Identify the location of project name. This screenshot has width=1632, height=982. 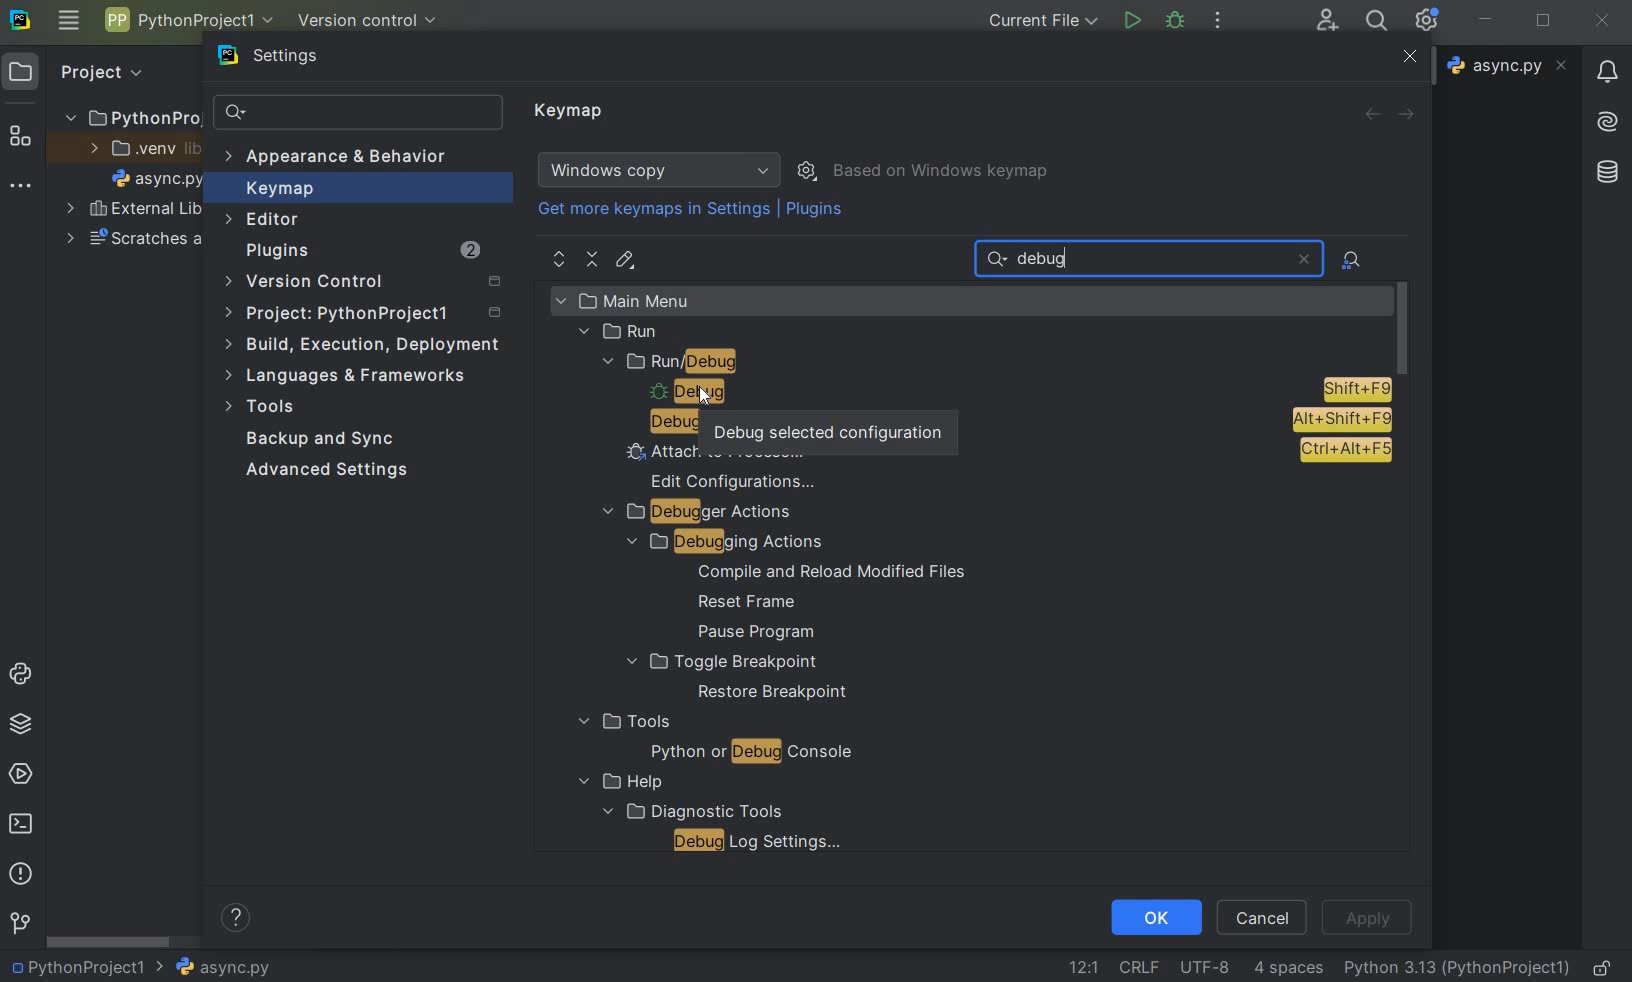
(75, 967).